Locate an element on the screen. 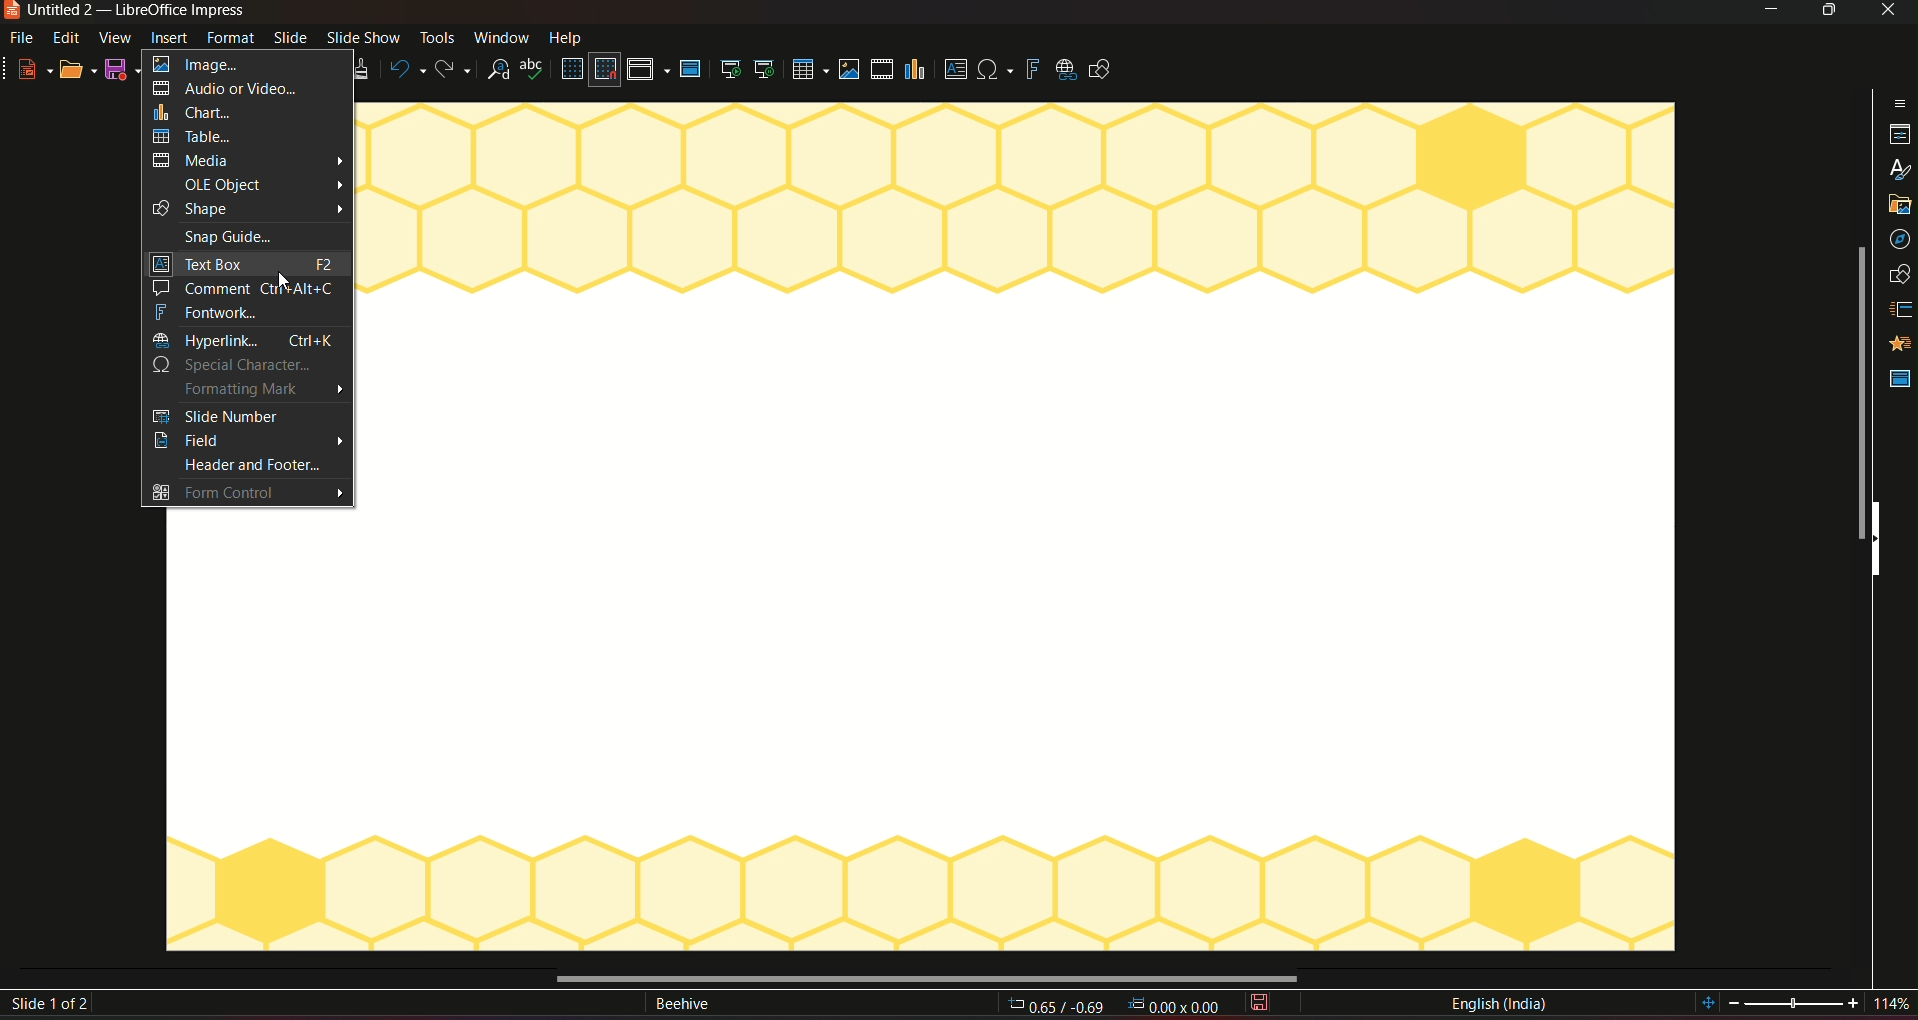  insert chart is located at coordinates (917, 68).